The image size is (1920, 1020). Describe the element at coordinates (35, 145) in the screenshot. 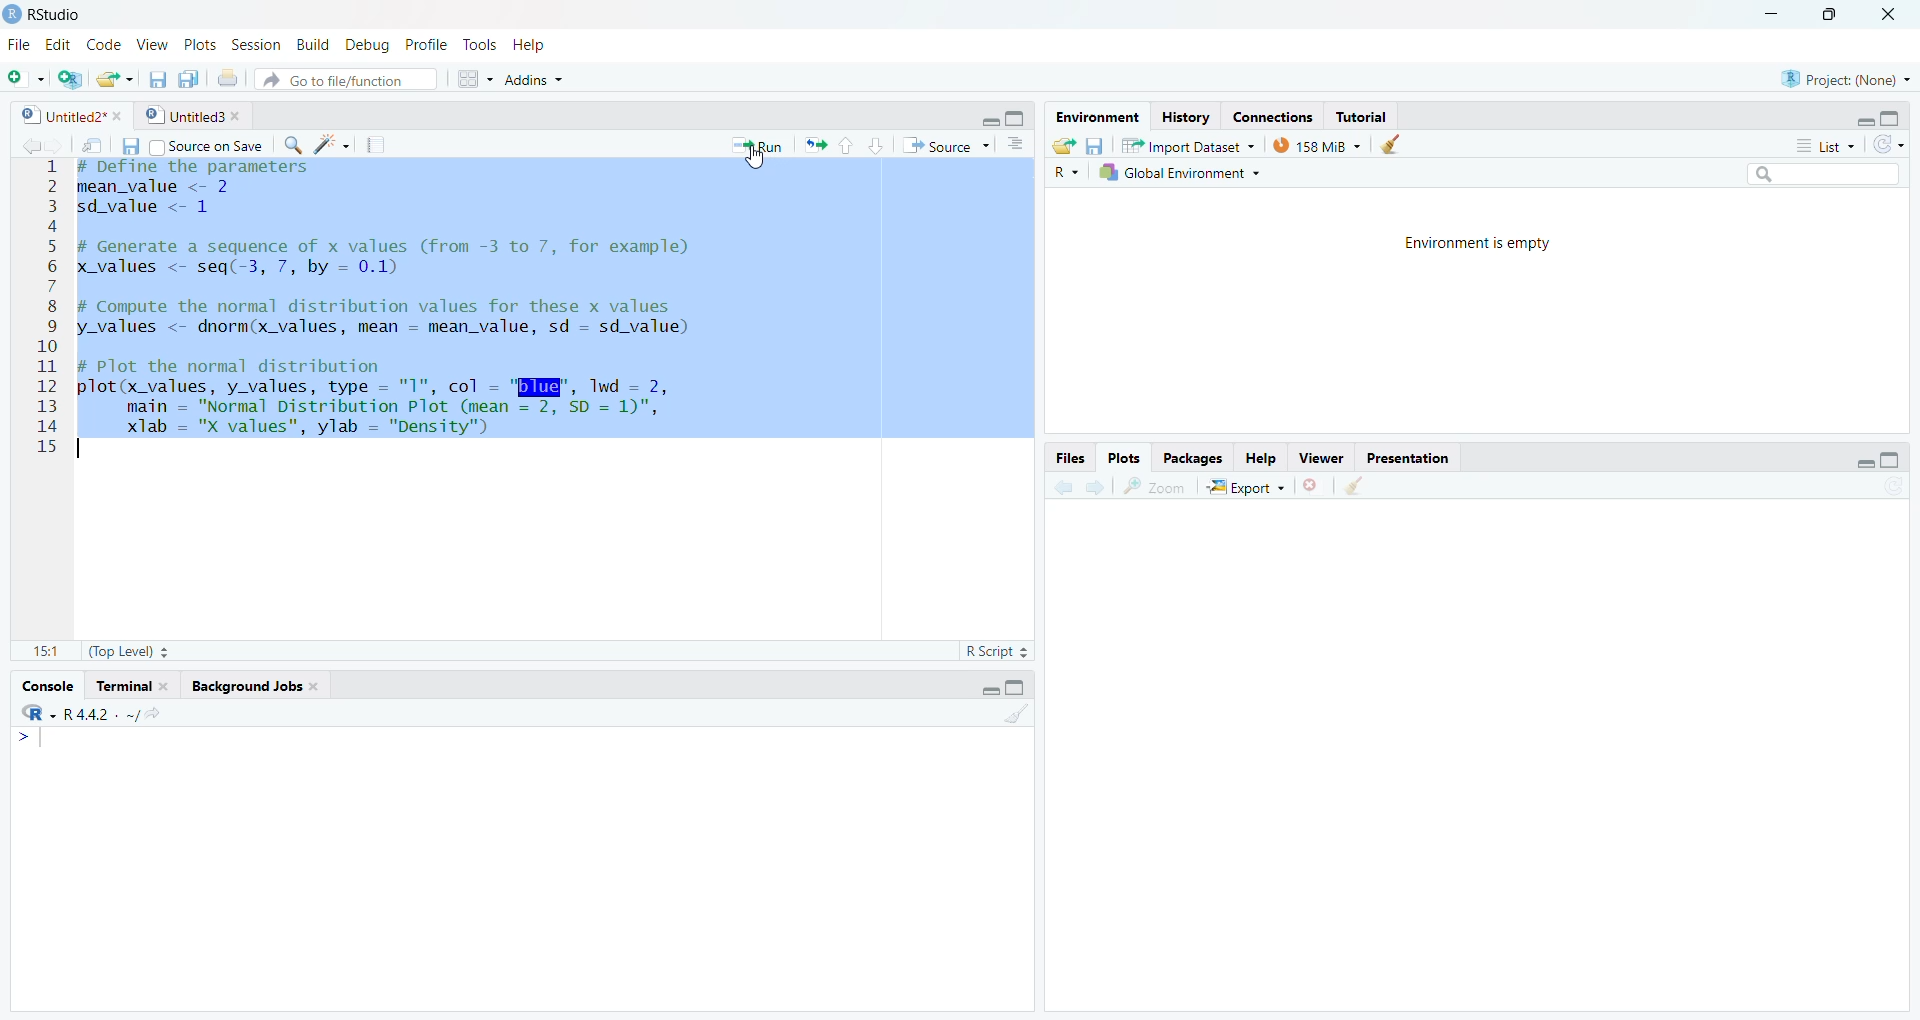

I see `forward/backward` at that location.